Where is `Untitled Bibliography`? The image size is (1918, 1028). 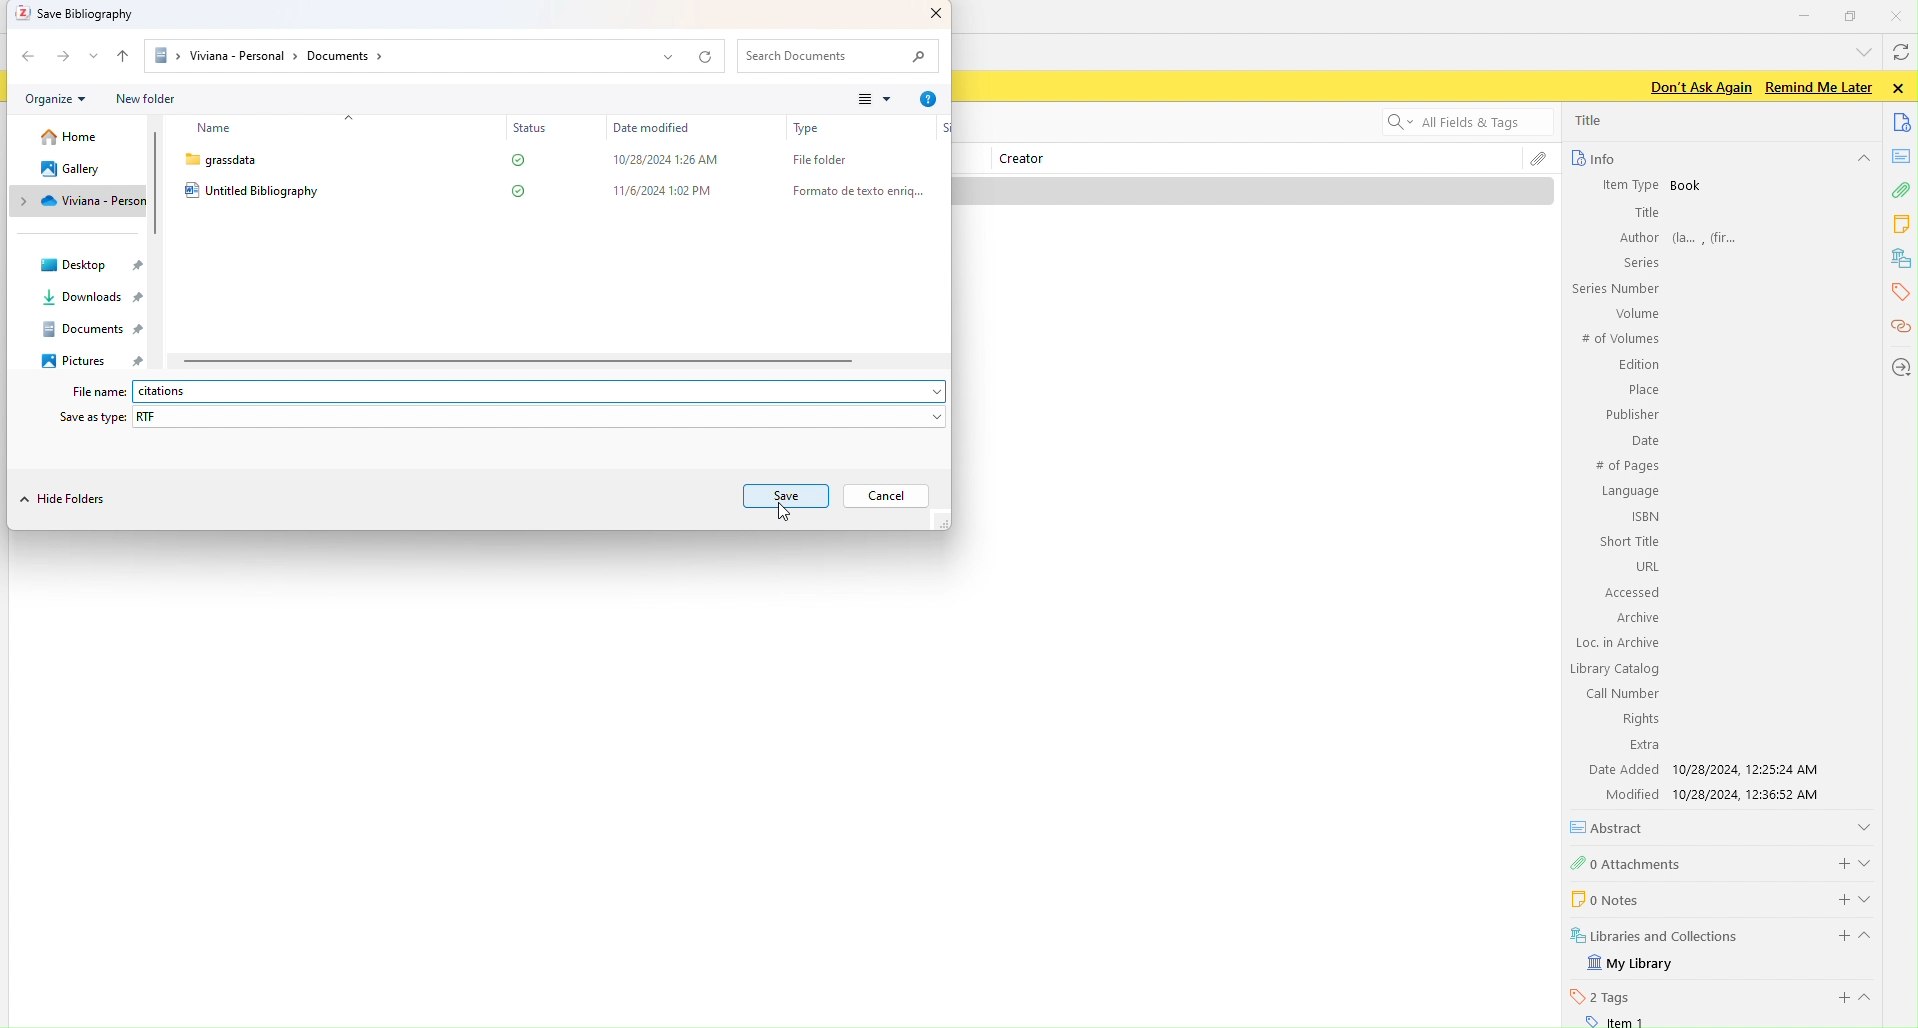
Untitled Bibliography is located at coordinates (255, 191).